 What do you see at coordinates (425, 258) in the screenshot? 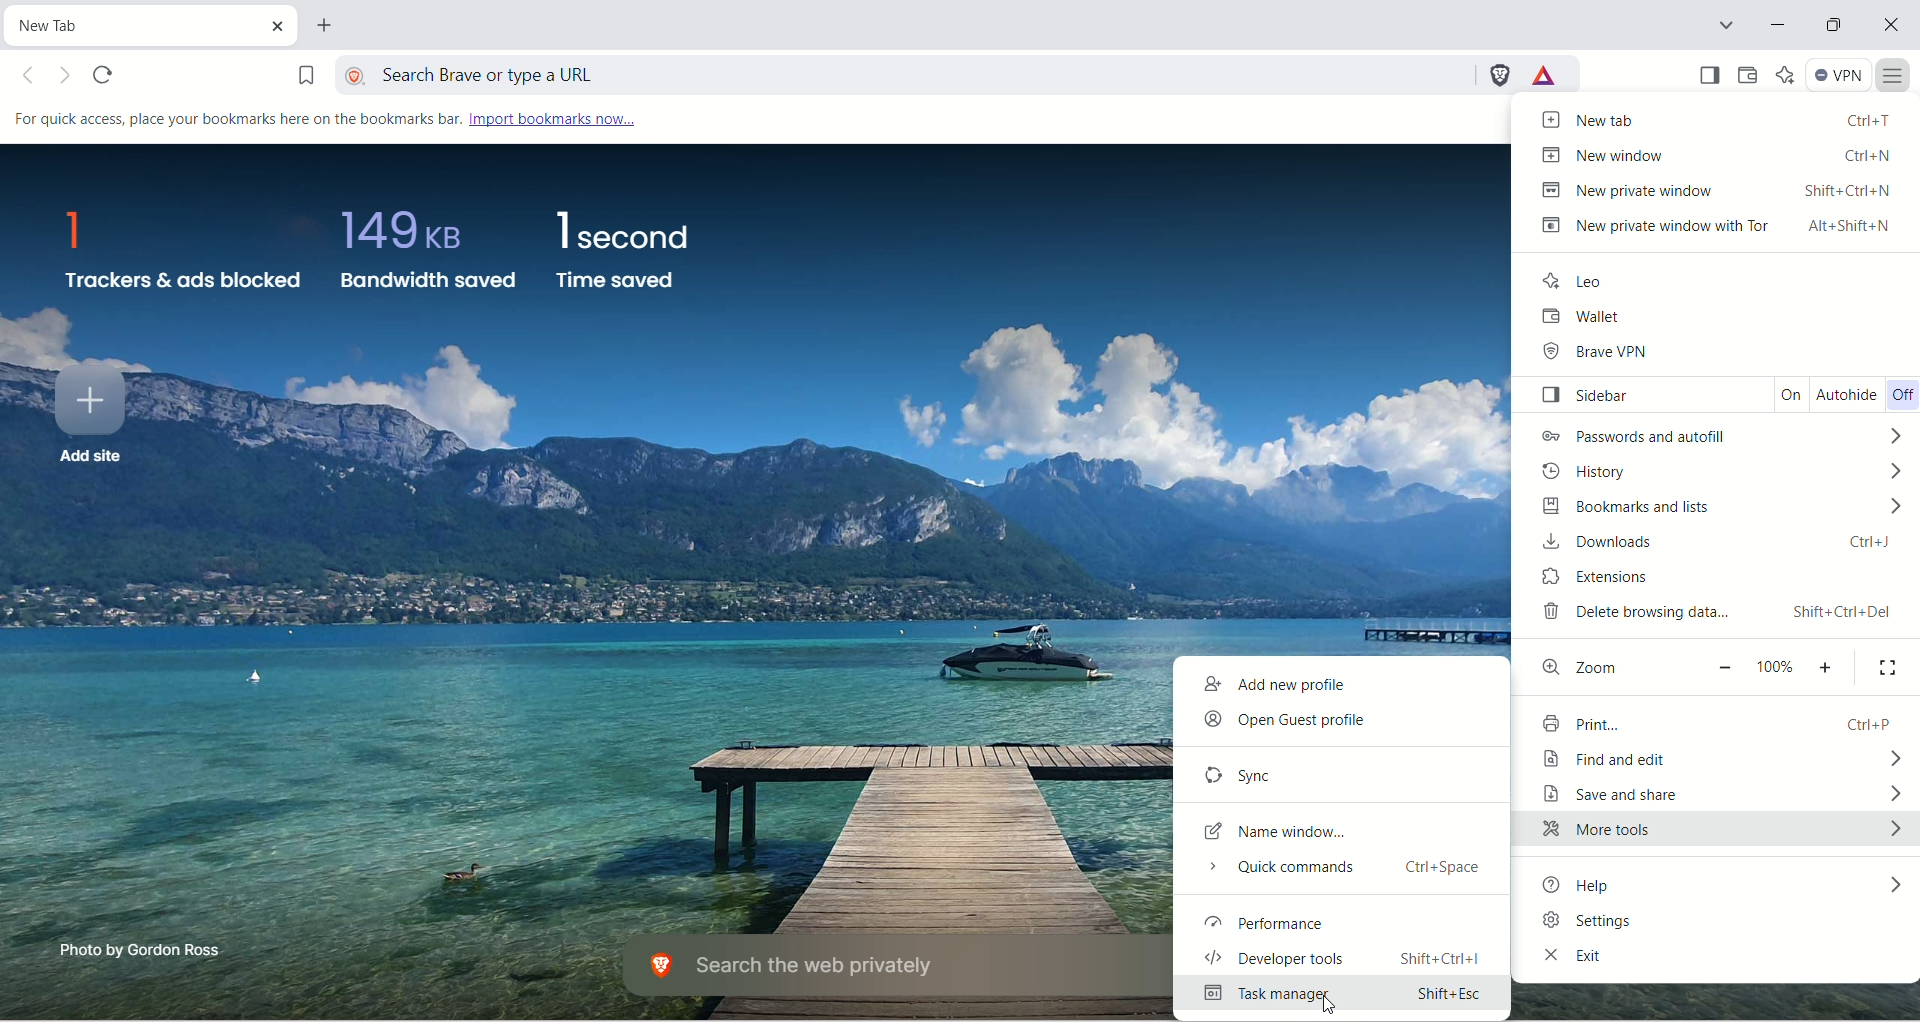
I see `bandwidth saved` at bounding box center [425, 258].